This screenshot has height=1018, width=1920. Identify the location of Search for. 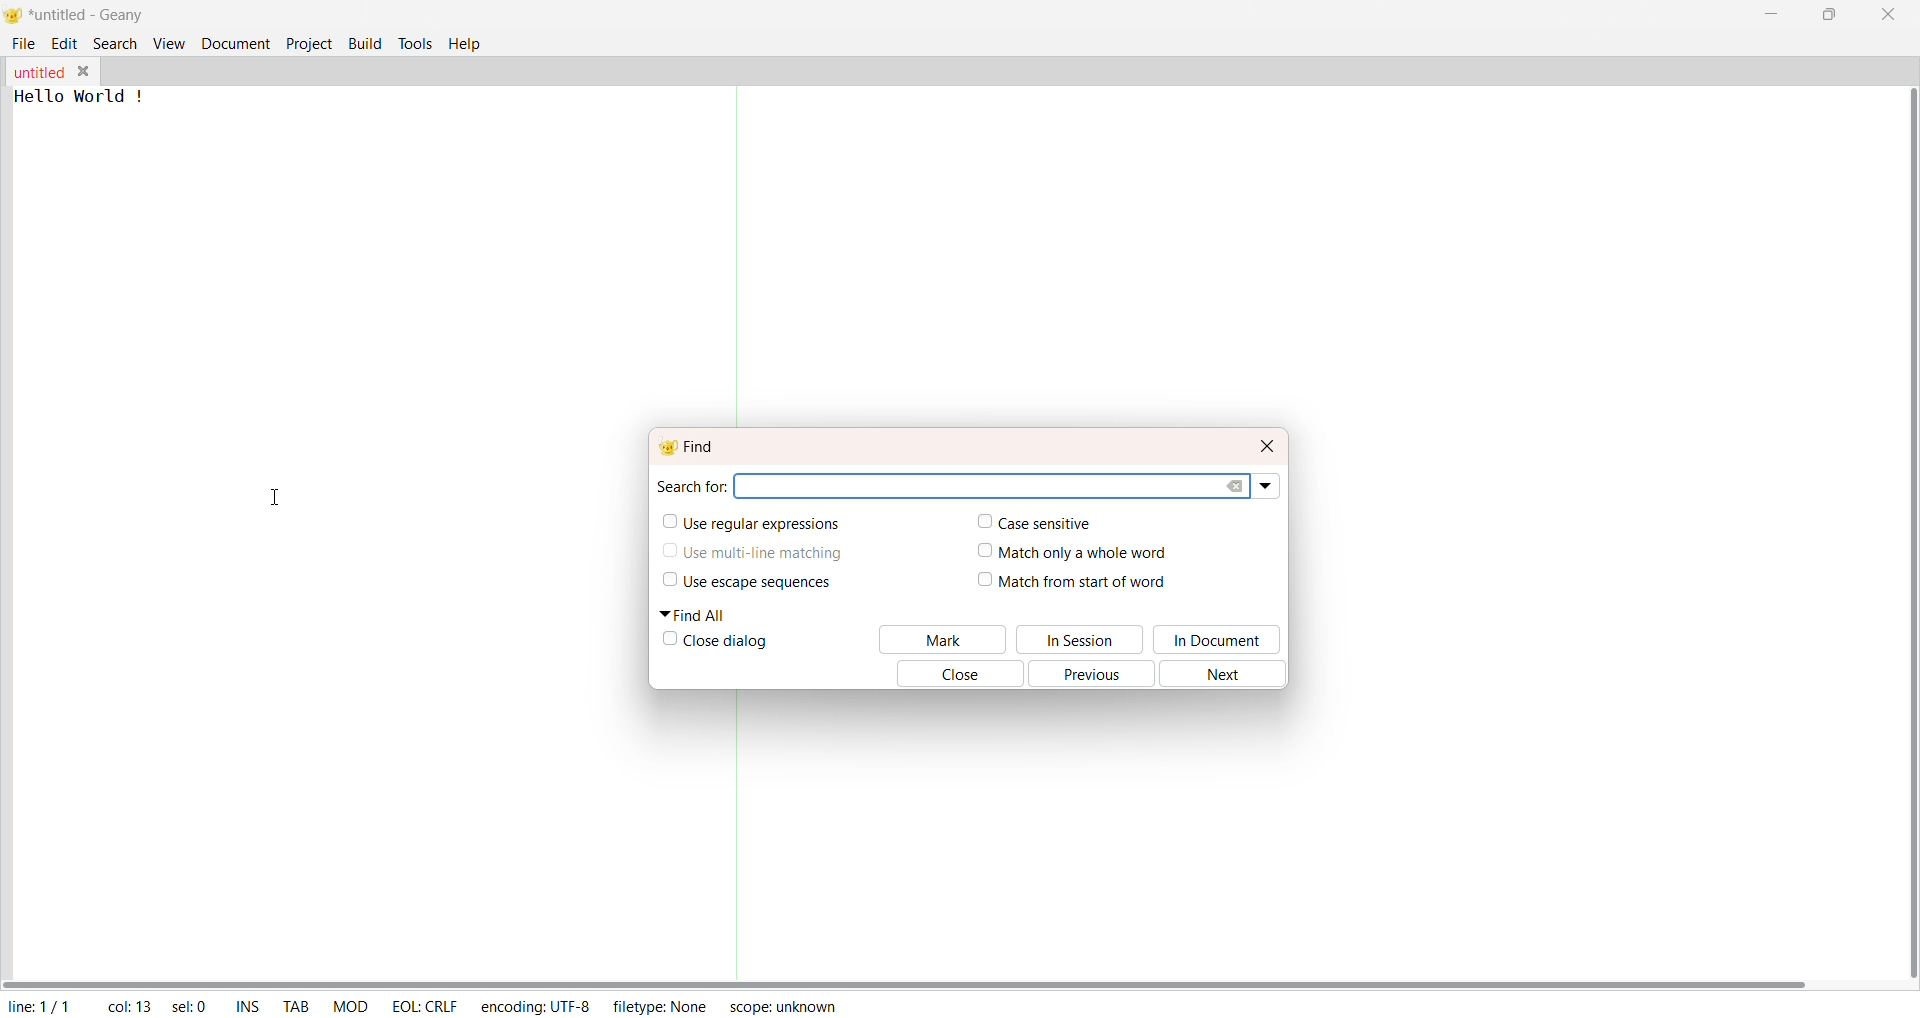
(690, 485).